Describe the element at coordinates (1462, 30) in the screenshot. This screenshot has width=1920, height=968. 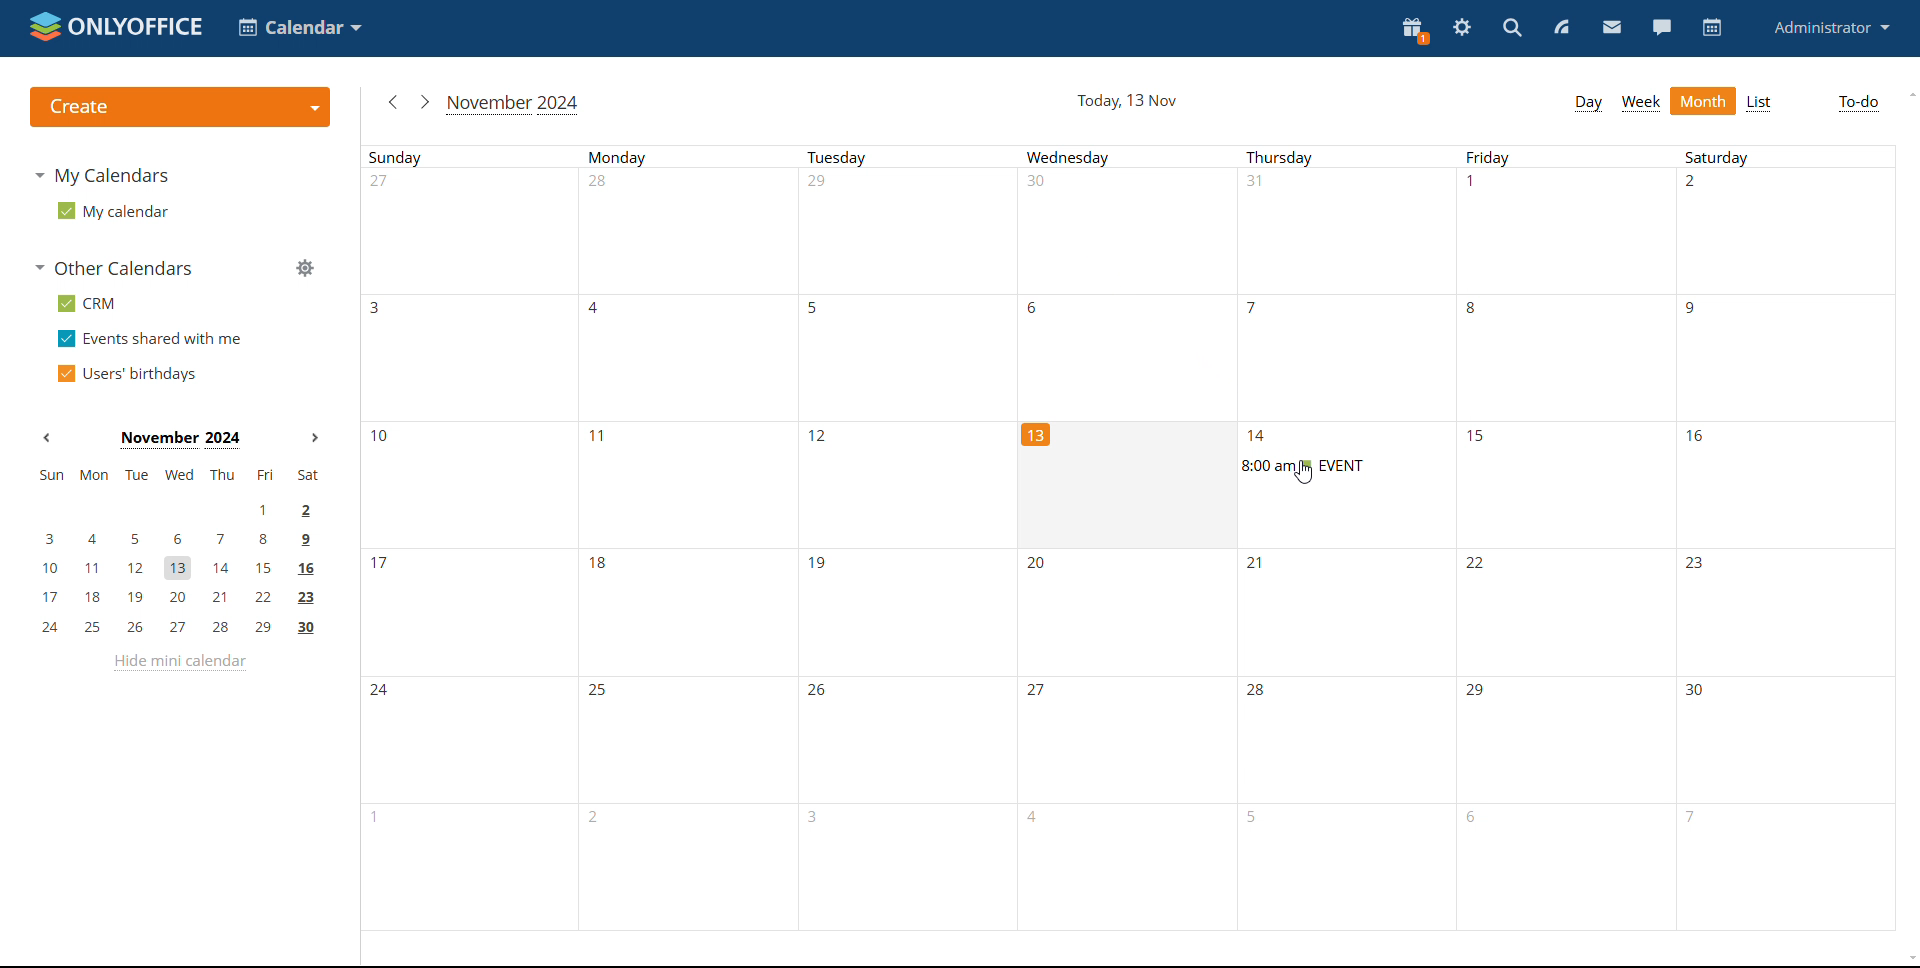
I see `settings` at that location.